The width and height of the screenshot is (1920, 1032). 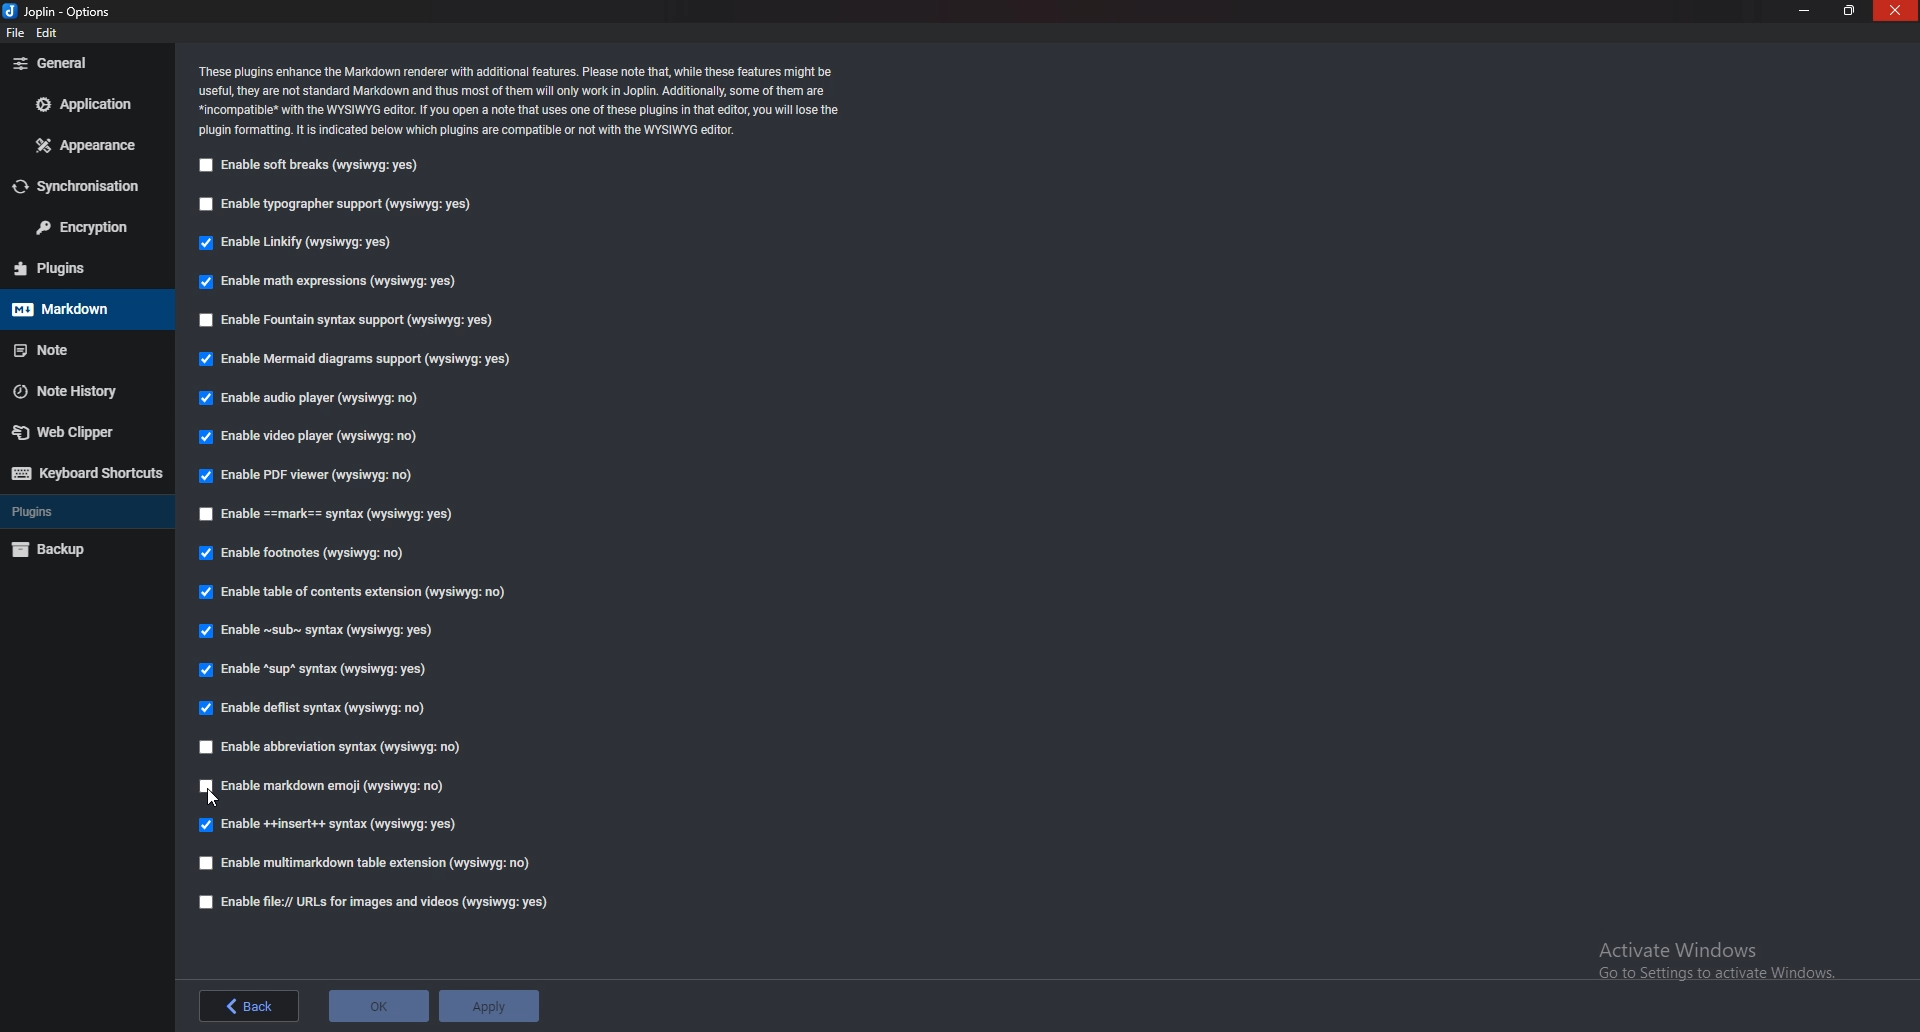 What do you see at coordinates (317, 397) in the screenshot?
I see `Enable audio player` at bounding box center [317, 397].